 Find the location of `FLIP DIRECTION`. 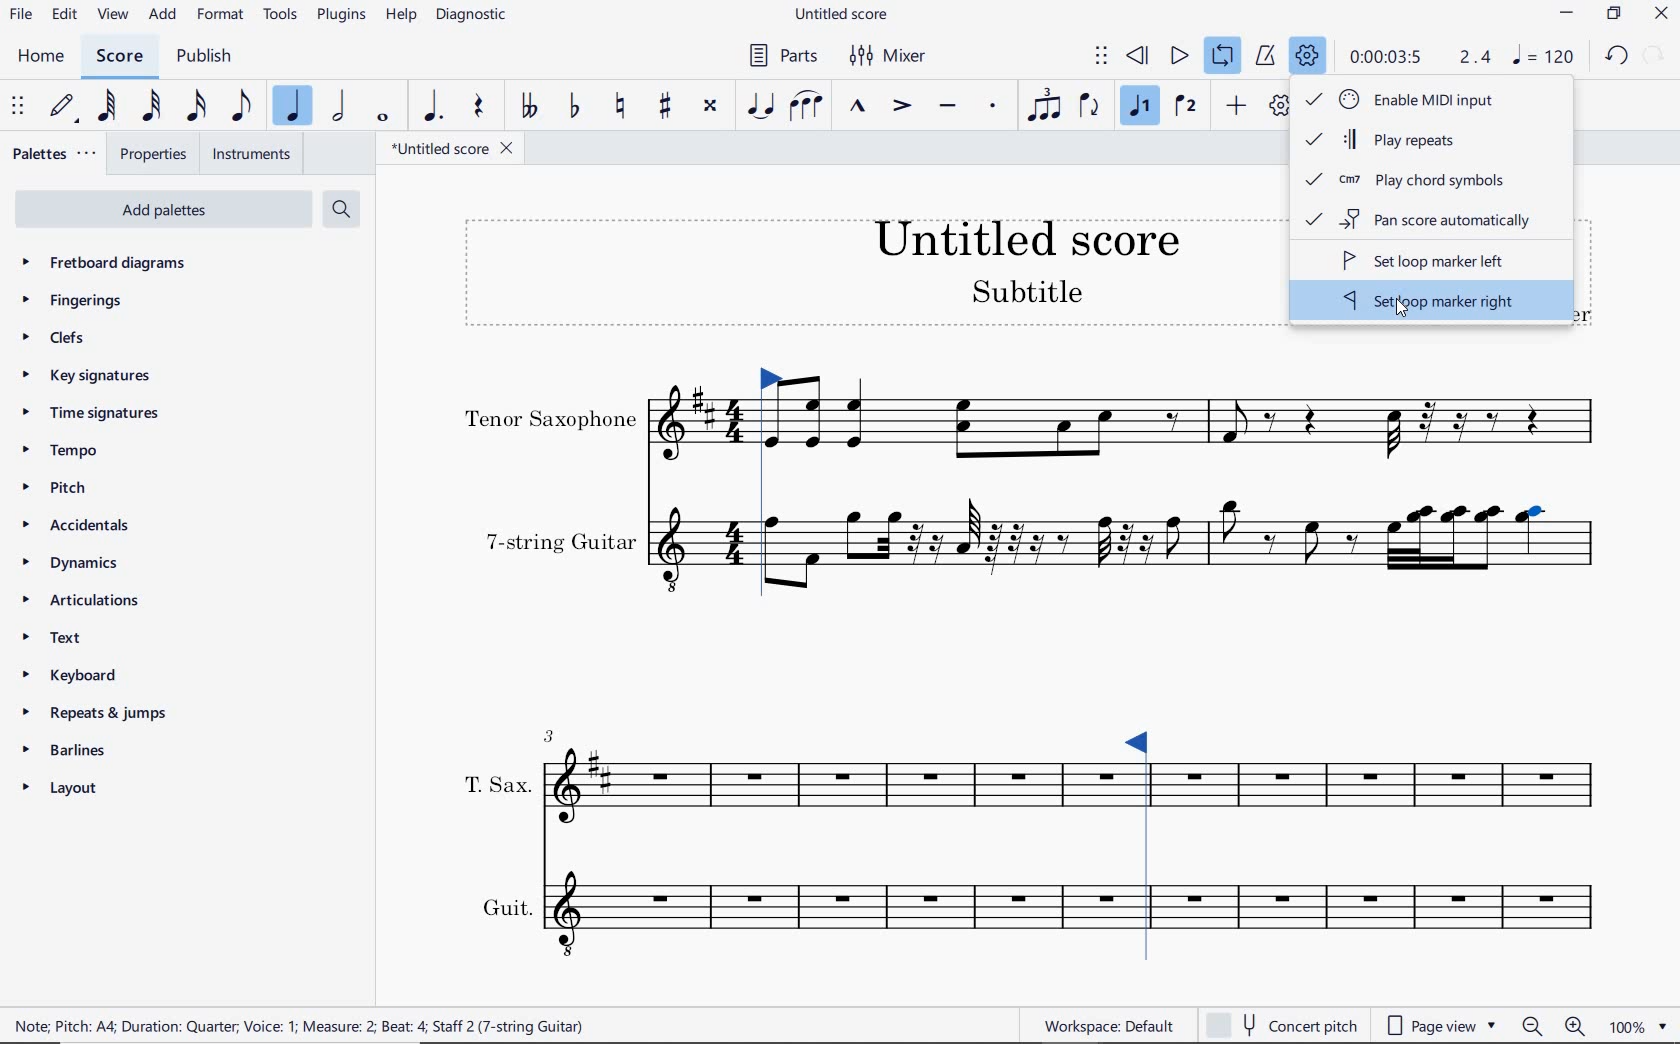

FLIP DIRECTION is located at coordinates (1090, 107).